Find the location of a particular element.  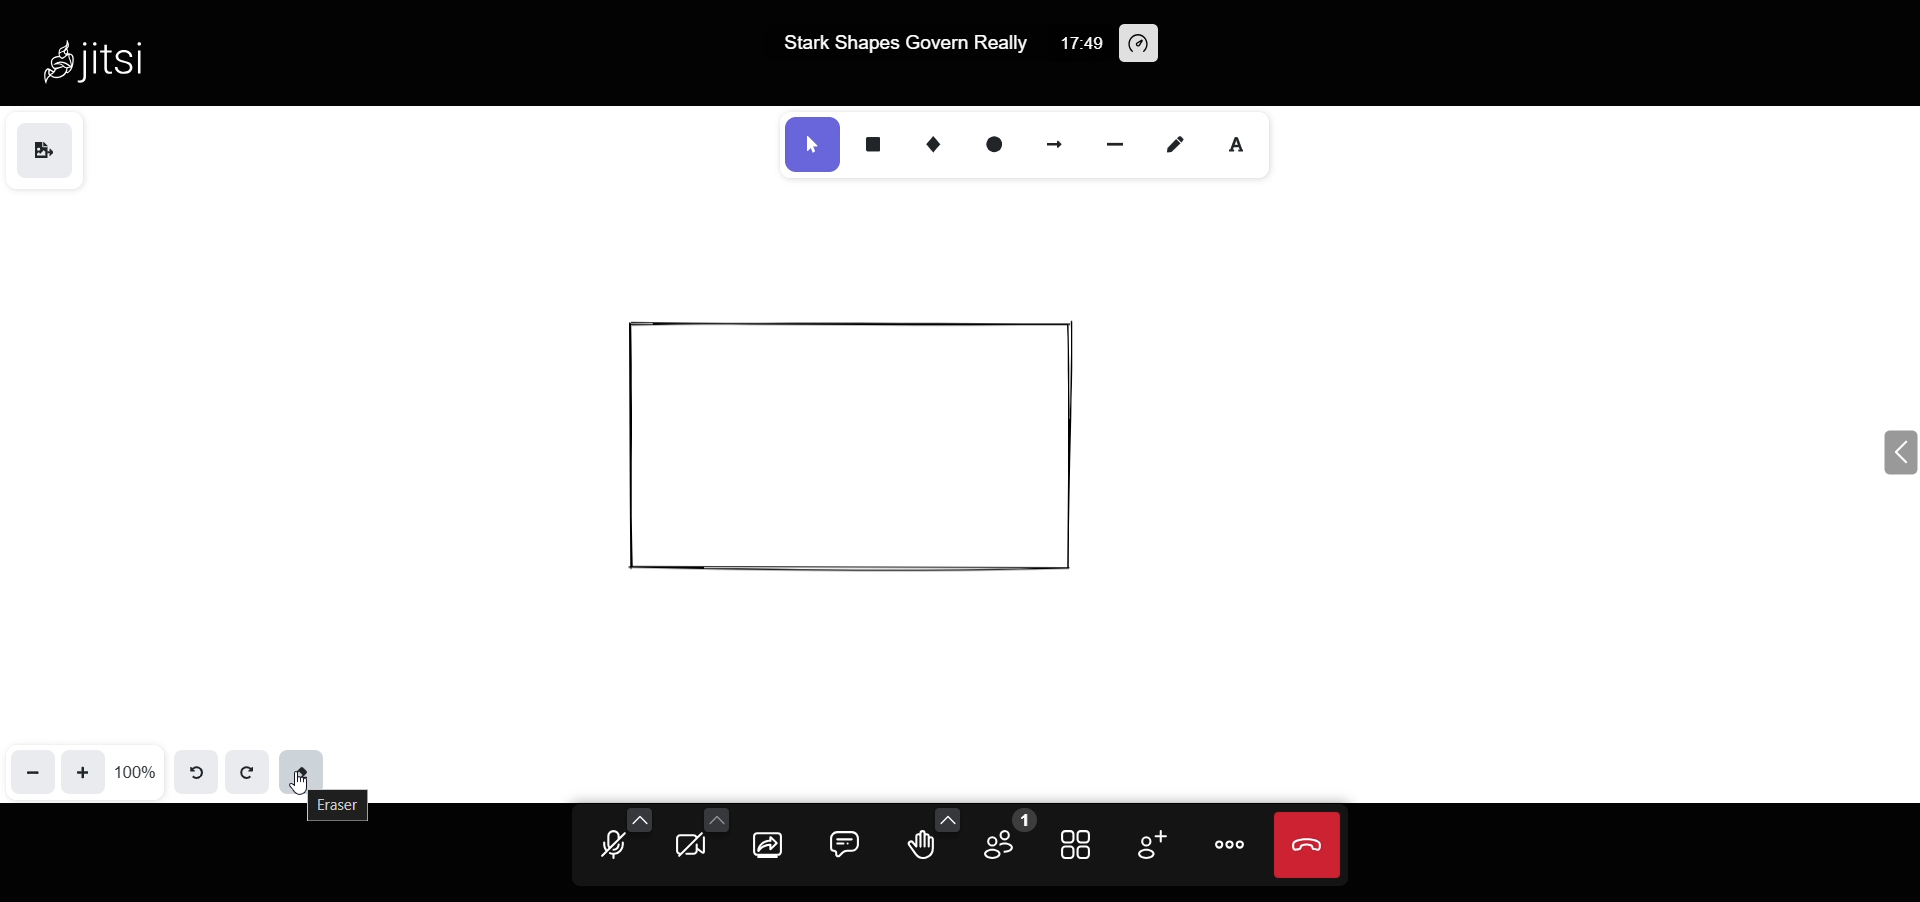

leave call is located at coordinates (1307, 840).